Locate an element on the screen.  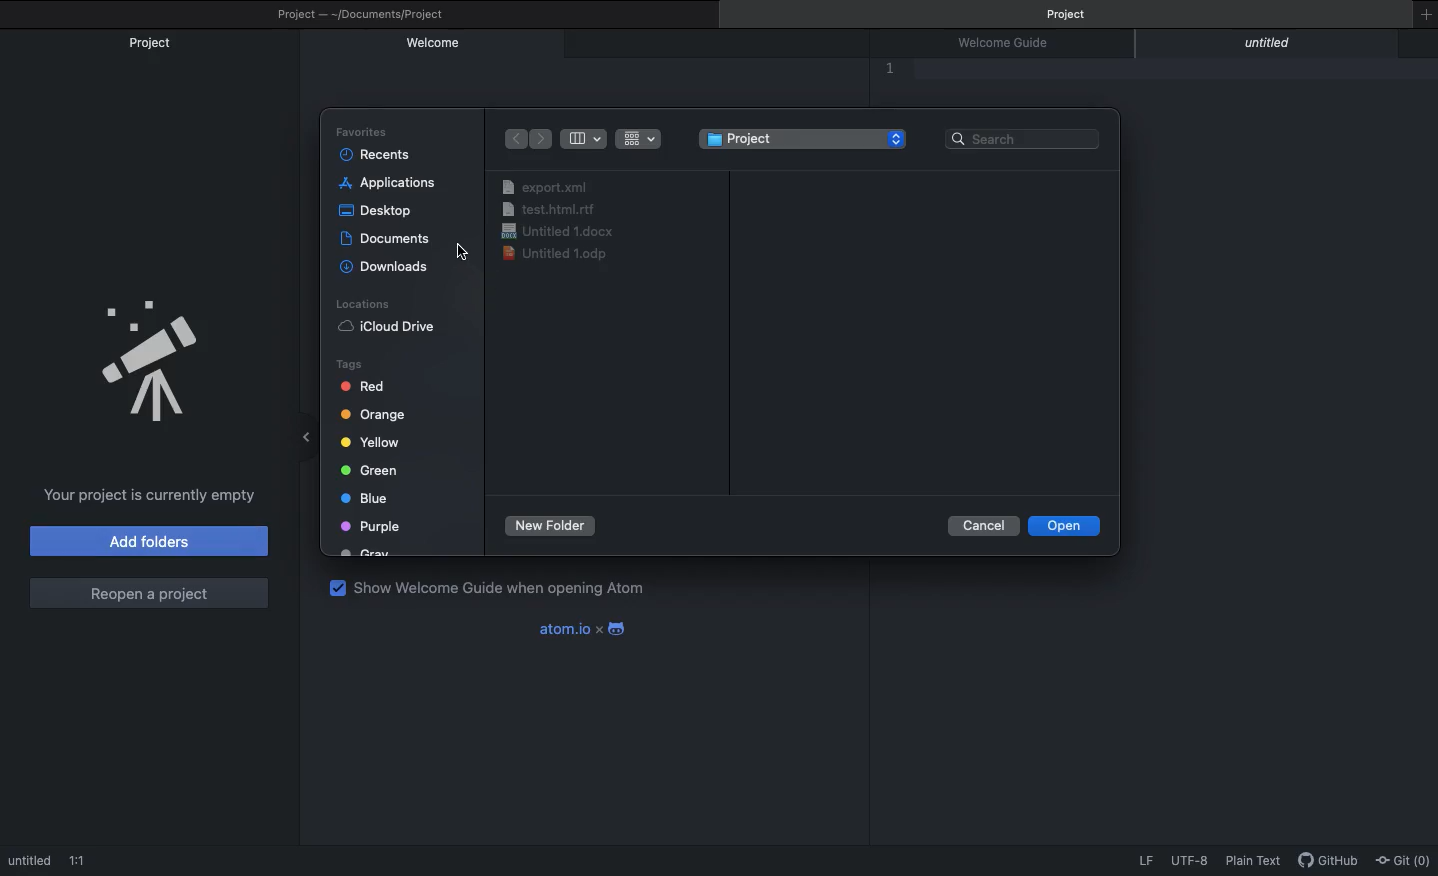
Untitled is located at coordinates (1273, 45).